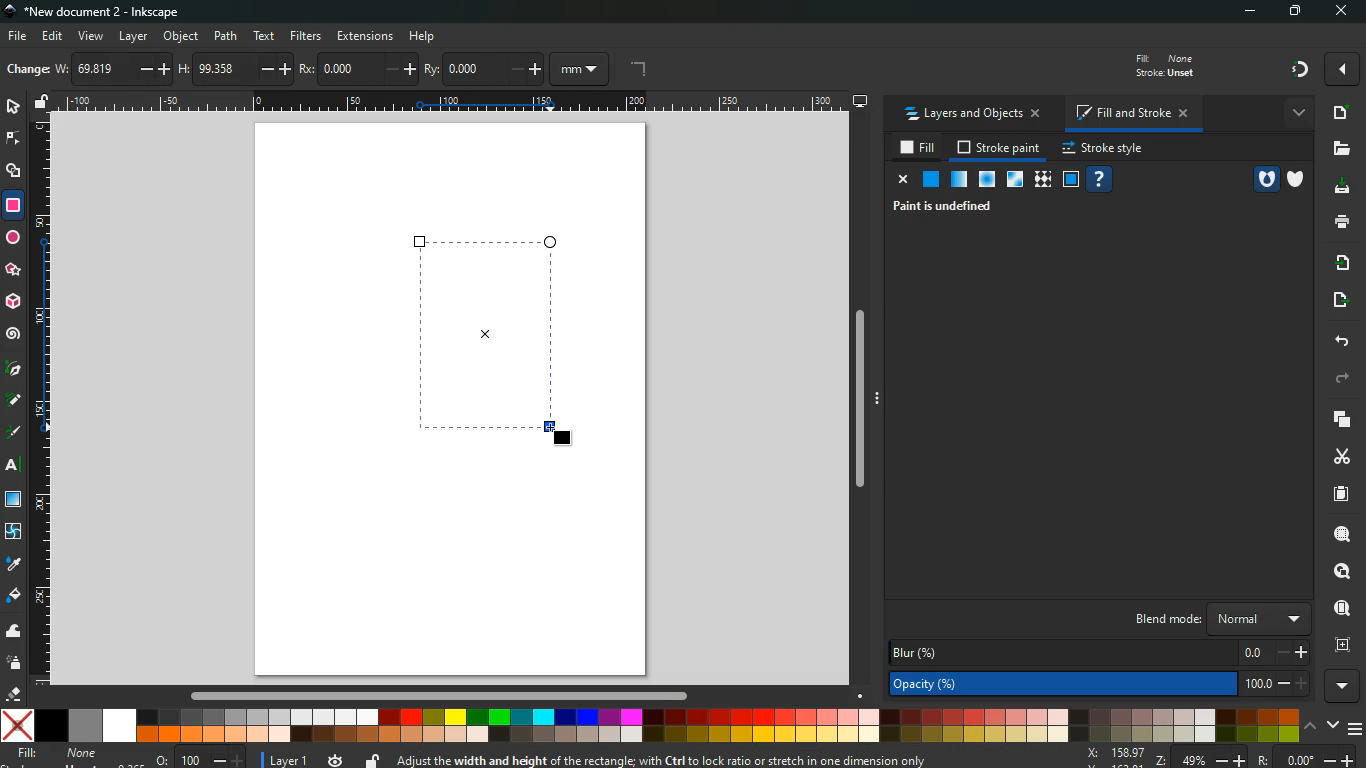 Image resolution: width=1366 pixels, height=768 pixels. What do you see at coordinates (1258, 180) in the screenshot?
I see `hole` at bounding box center [1258, 180].